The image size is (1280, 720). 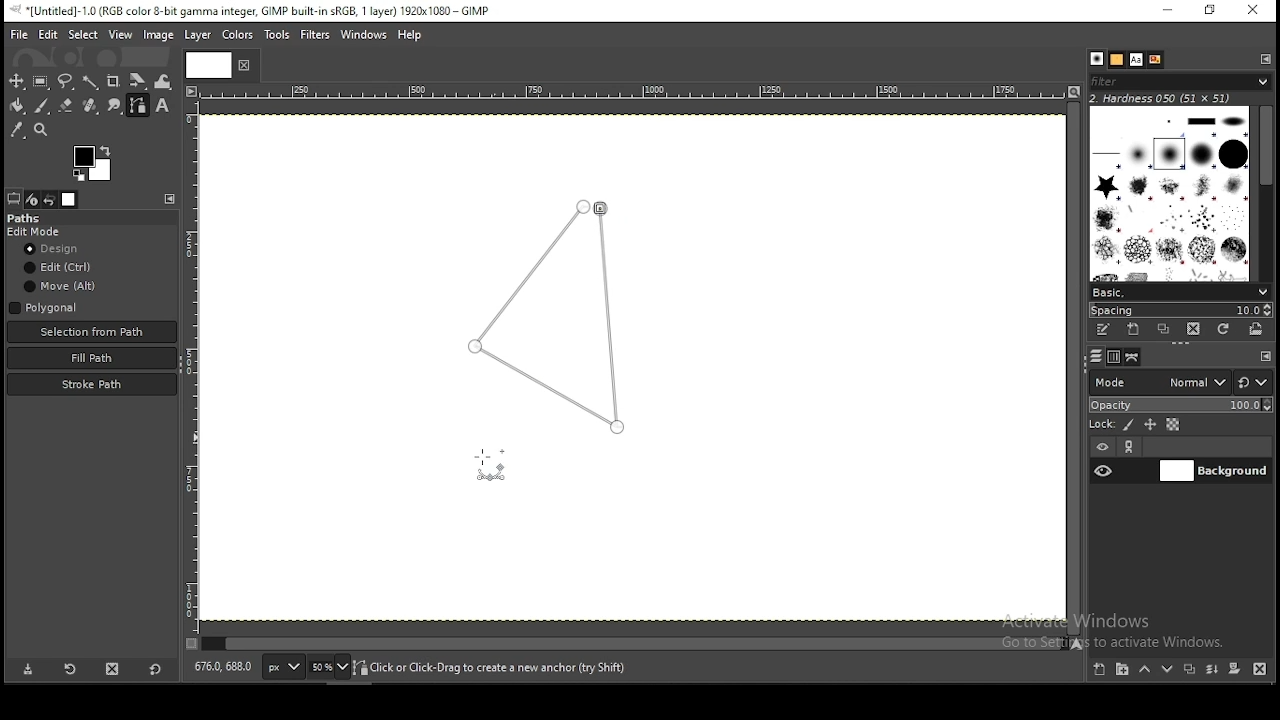 I want to click on stroke path, so click(x=92, y=384).